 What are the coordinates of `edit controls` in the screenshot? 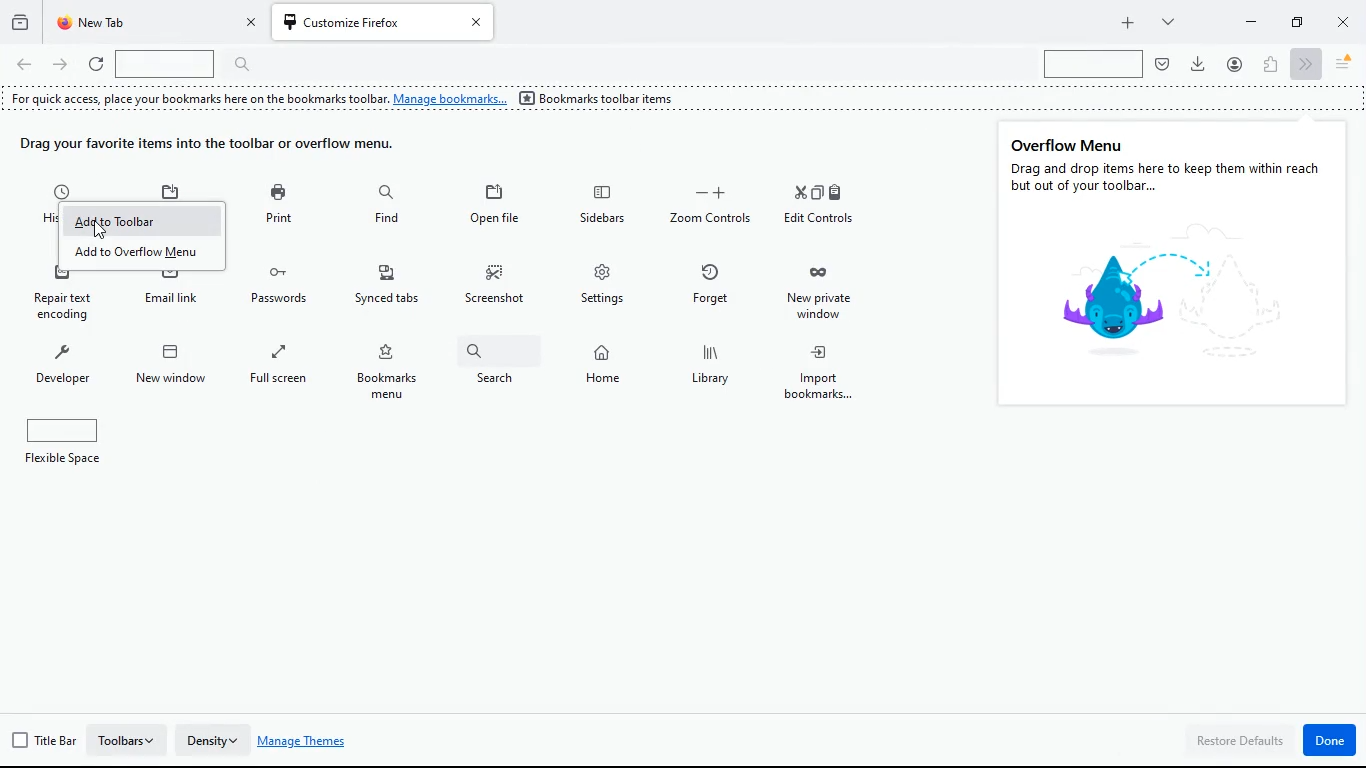 It's located at (822, 210).